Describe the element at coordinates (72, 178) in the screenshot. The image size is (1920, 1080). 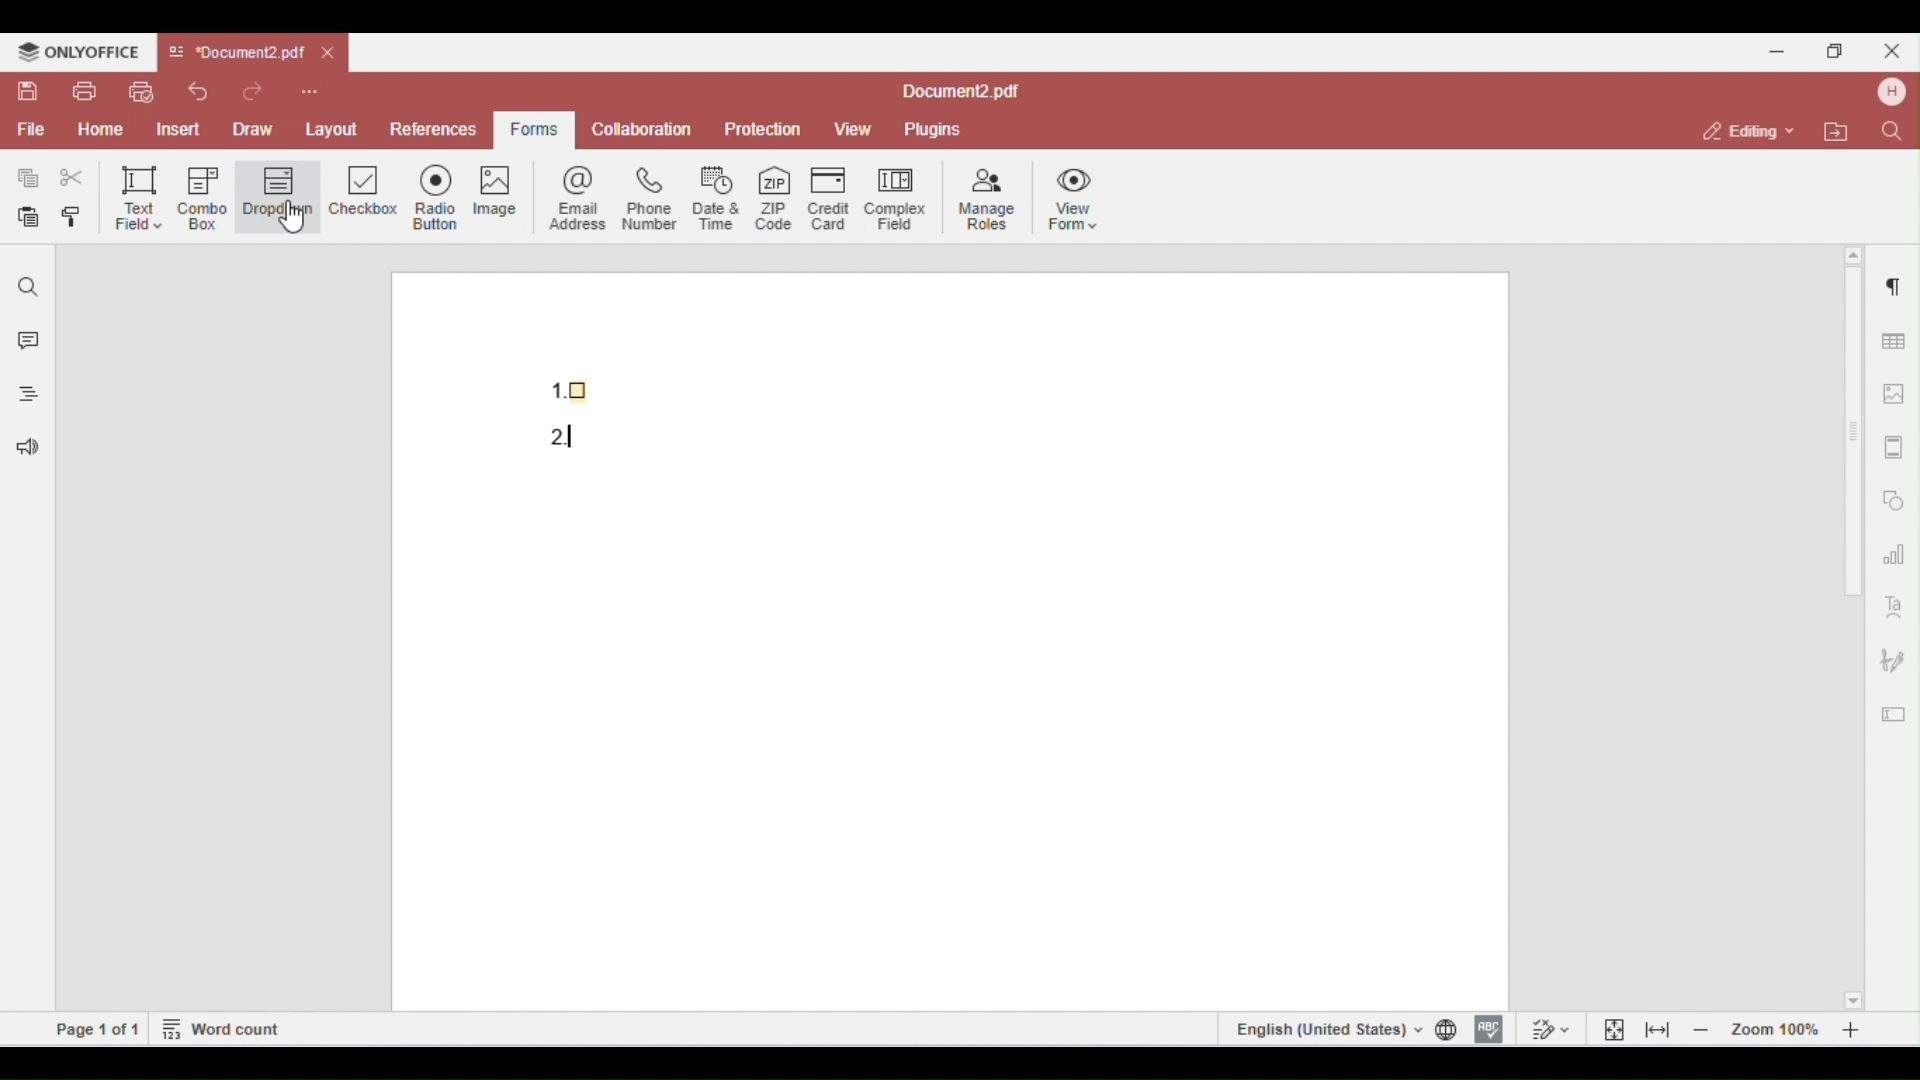
I see `cut` at that location.